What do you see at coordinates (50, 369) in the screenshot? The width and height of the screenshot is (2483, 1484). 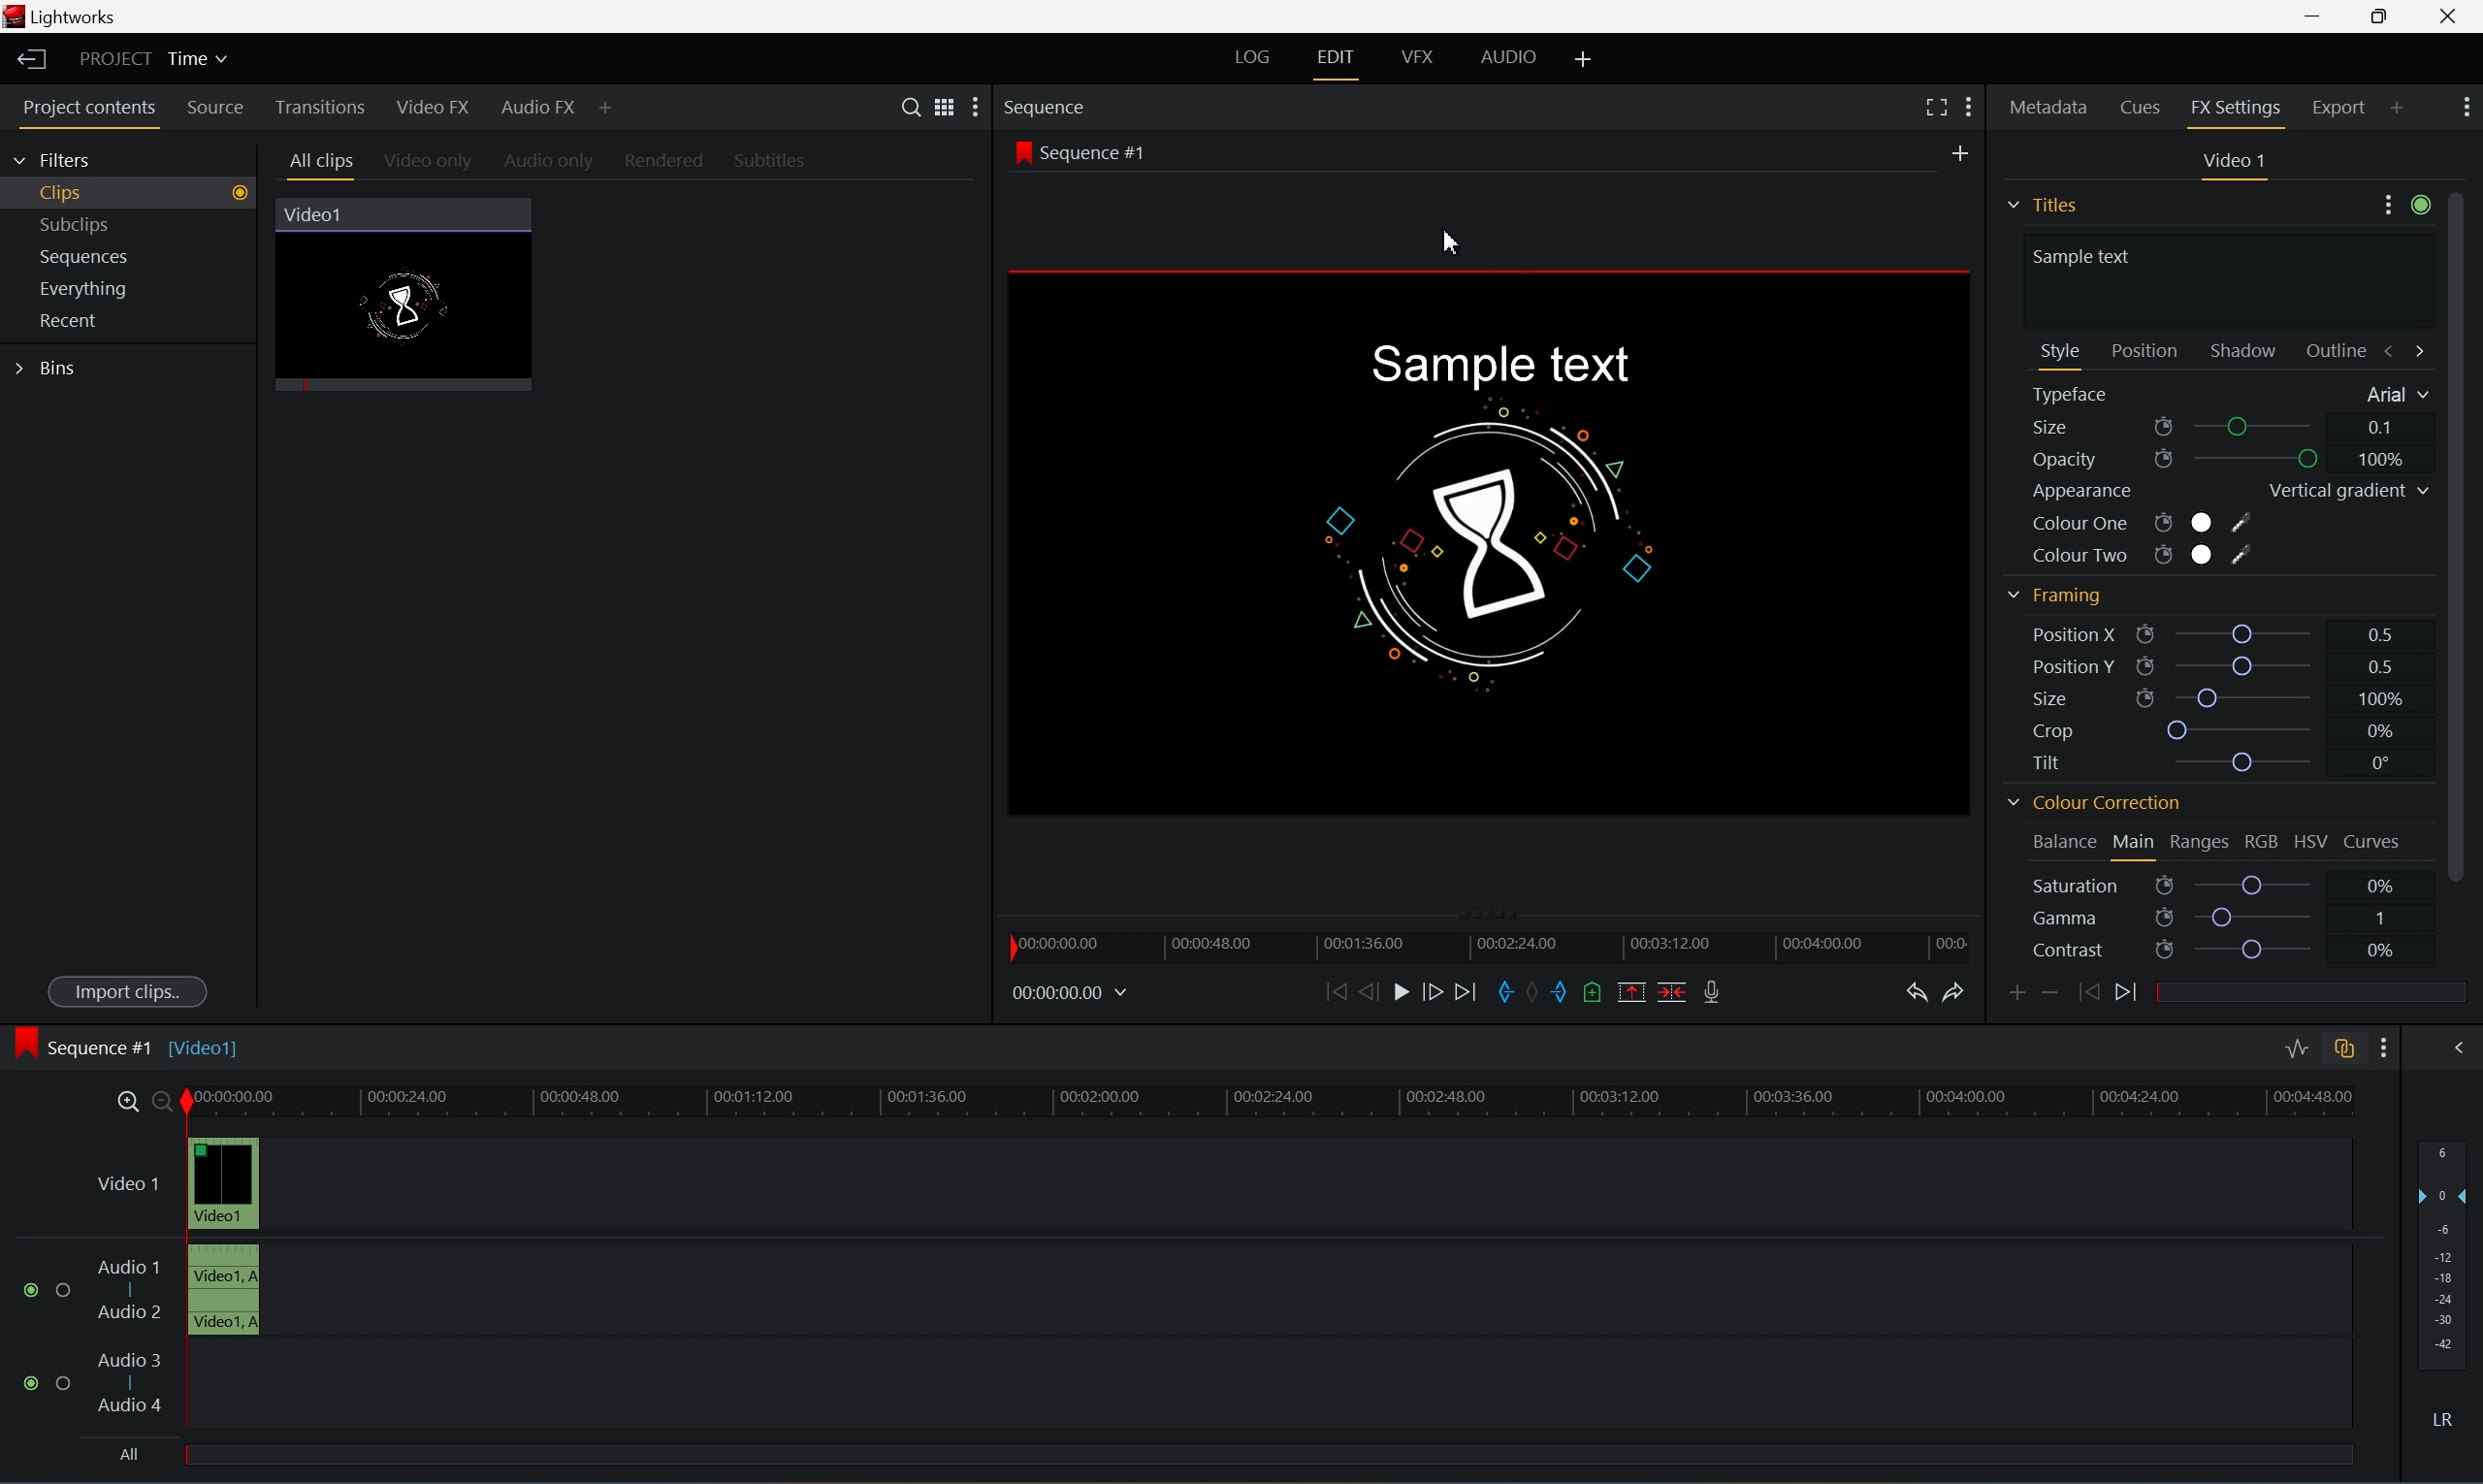 I see `Bins` at bounding box center [50, 369].